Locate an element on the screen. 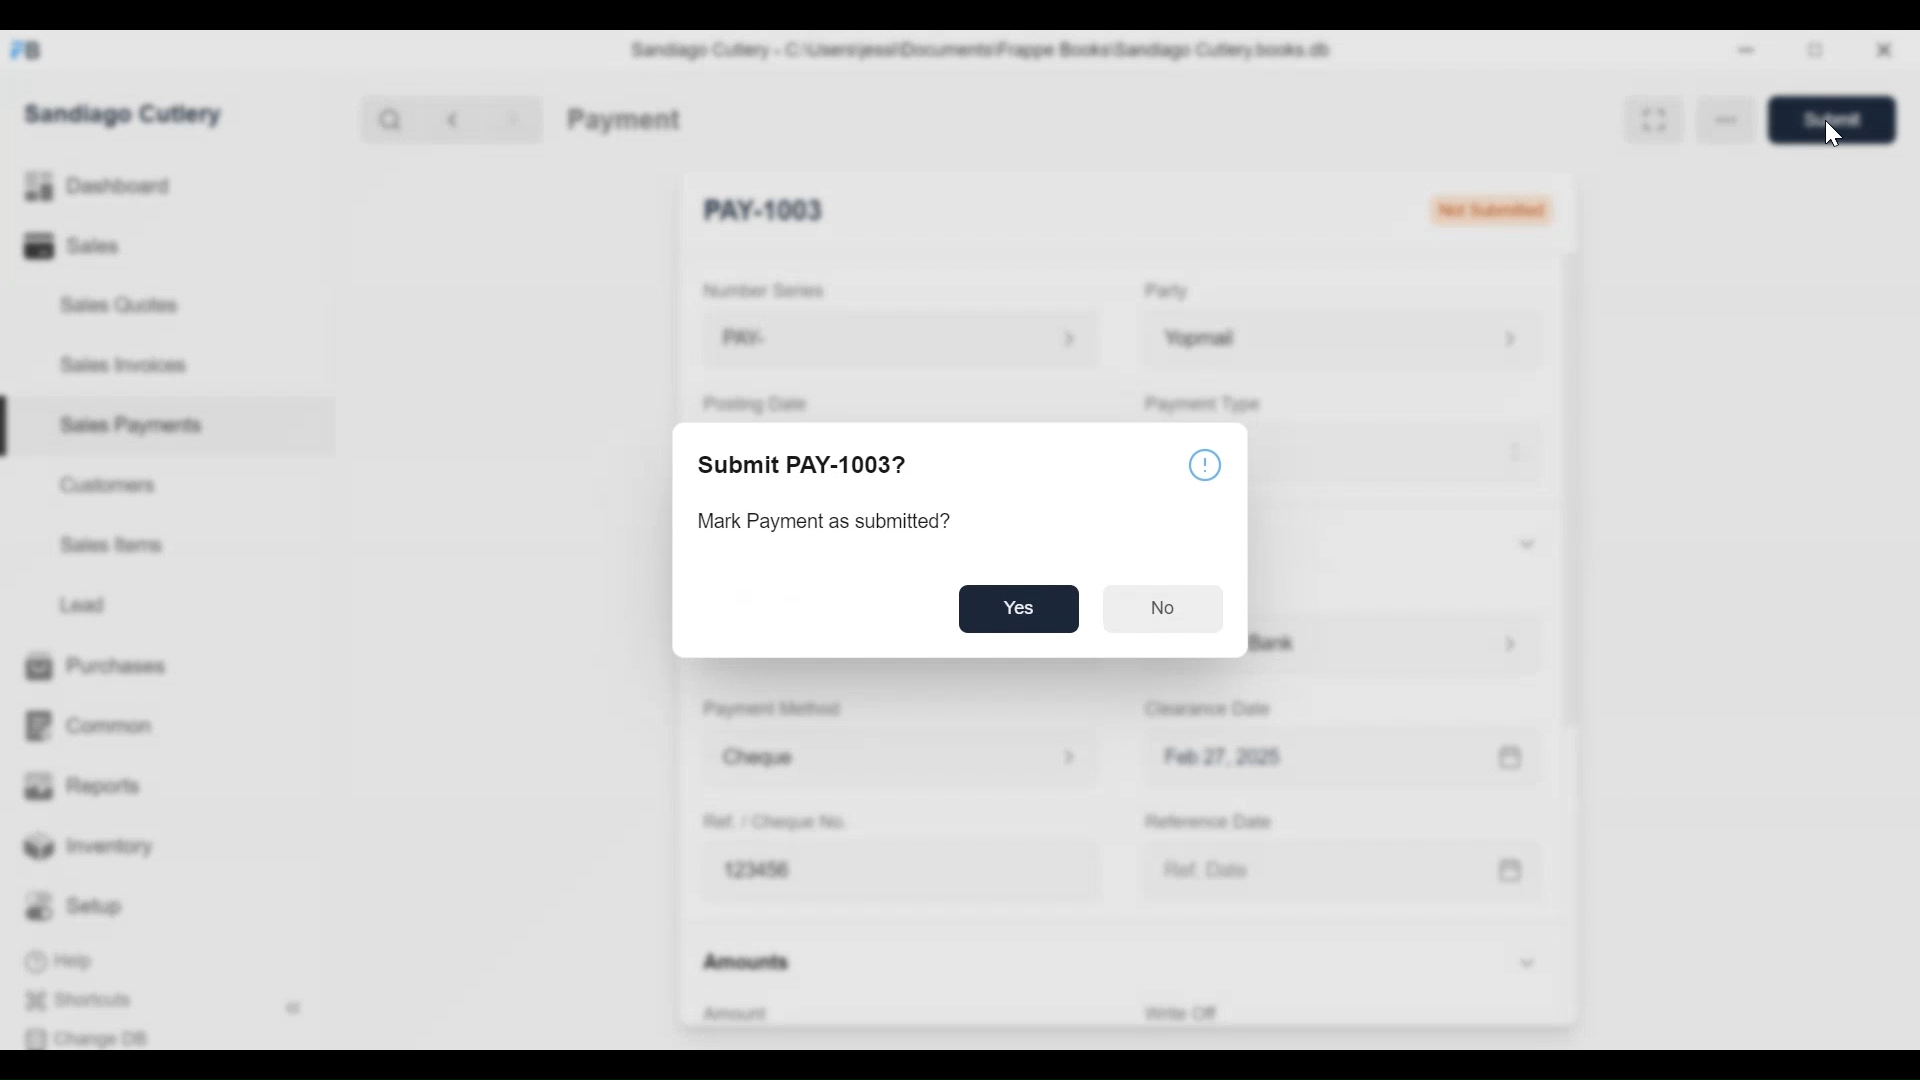  Help is located at coordinates (1207, 465).